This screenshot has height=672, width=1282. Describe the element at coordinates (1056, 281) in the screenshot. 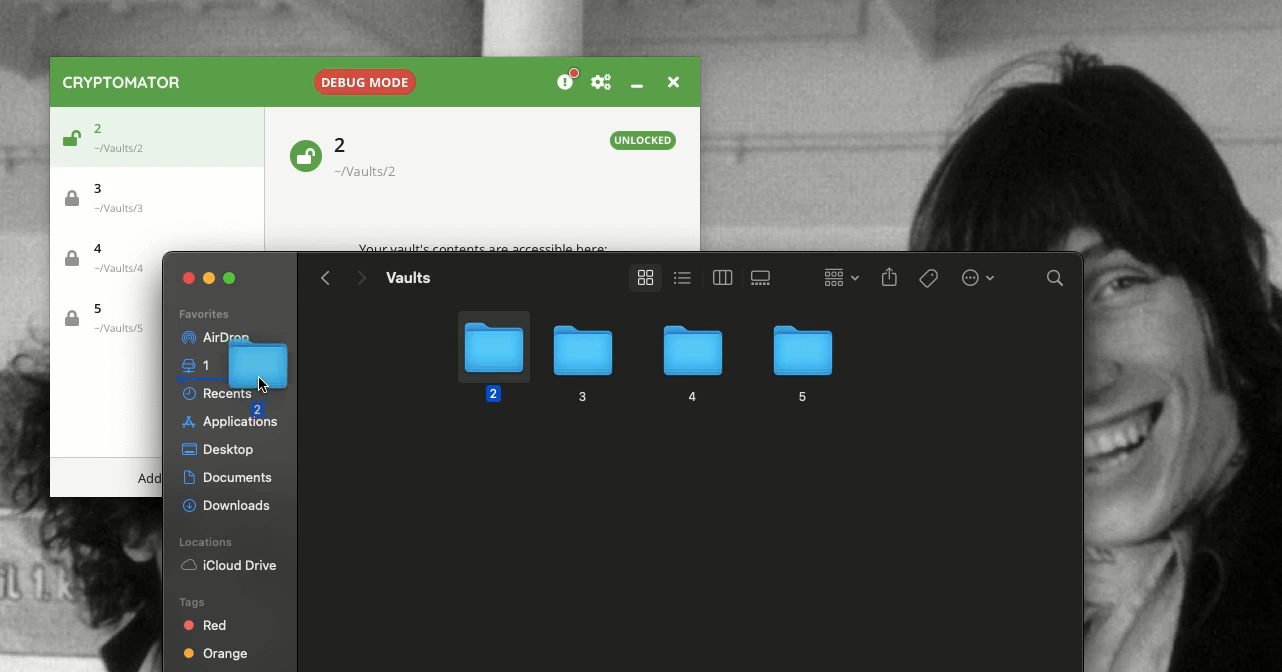

I see `Search` at that location.